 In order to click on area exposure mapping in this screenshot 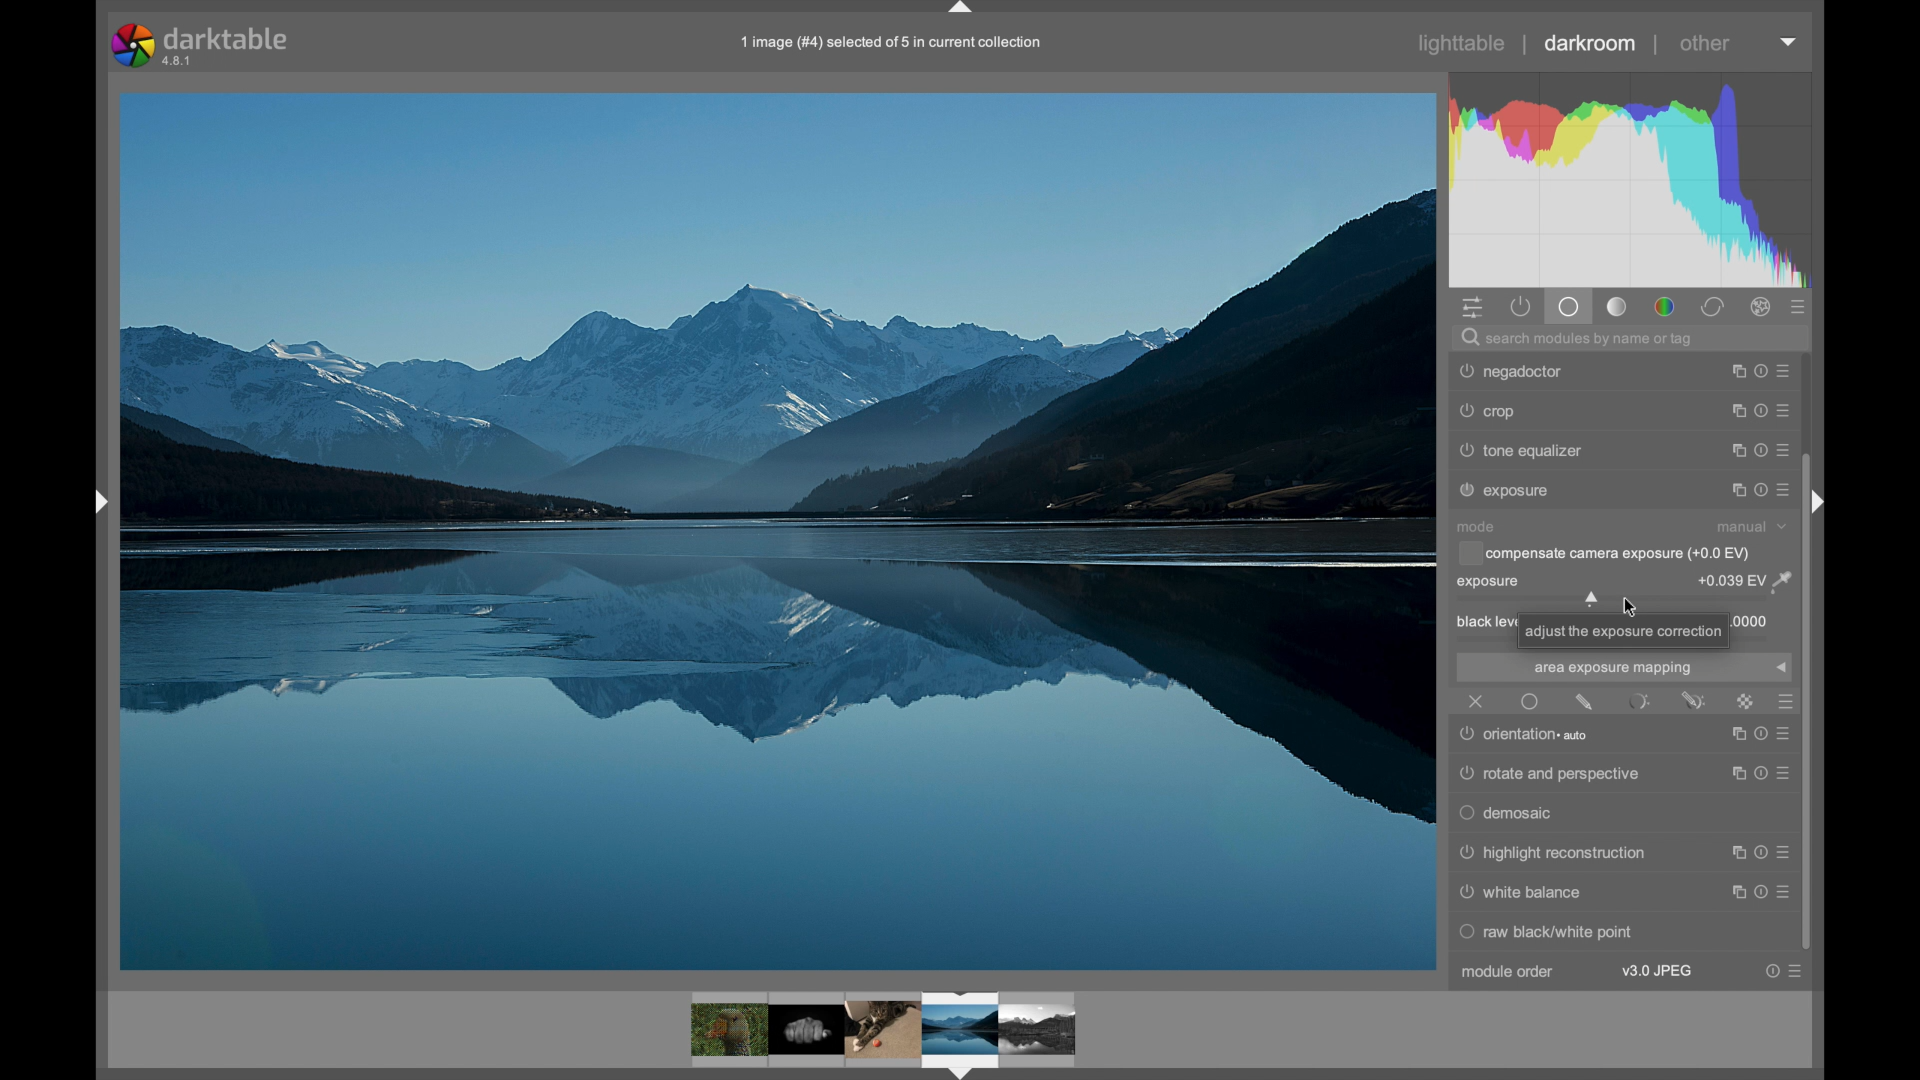, I will do `click(1612, 669)`.